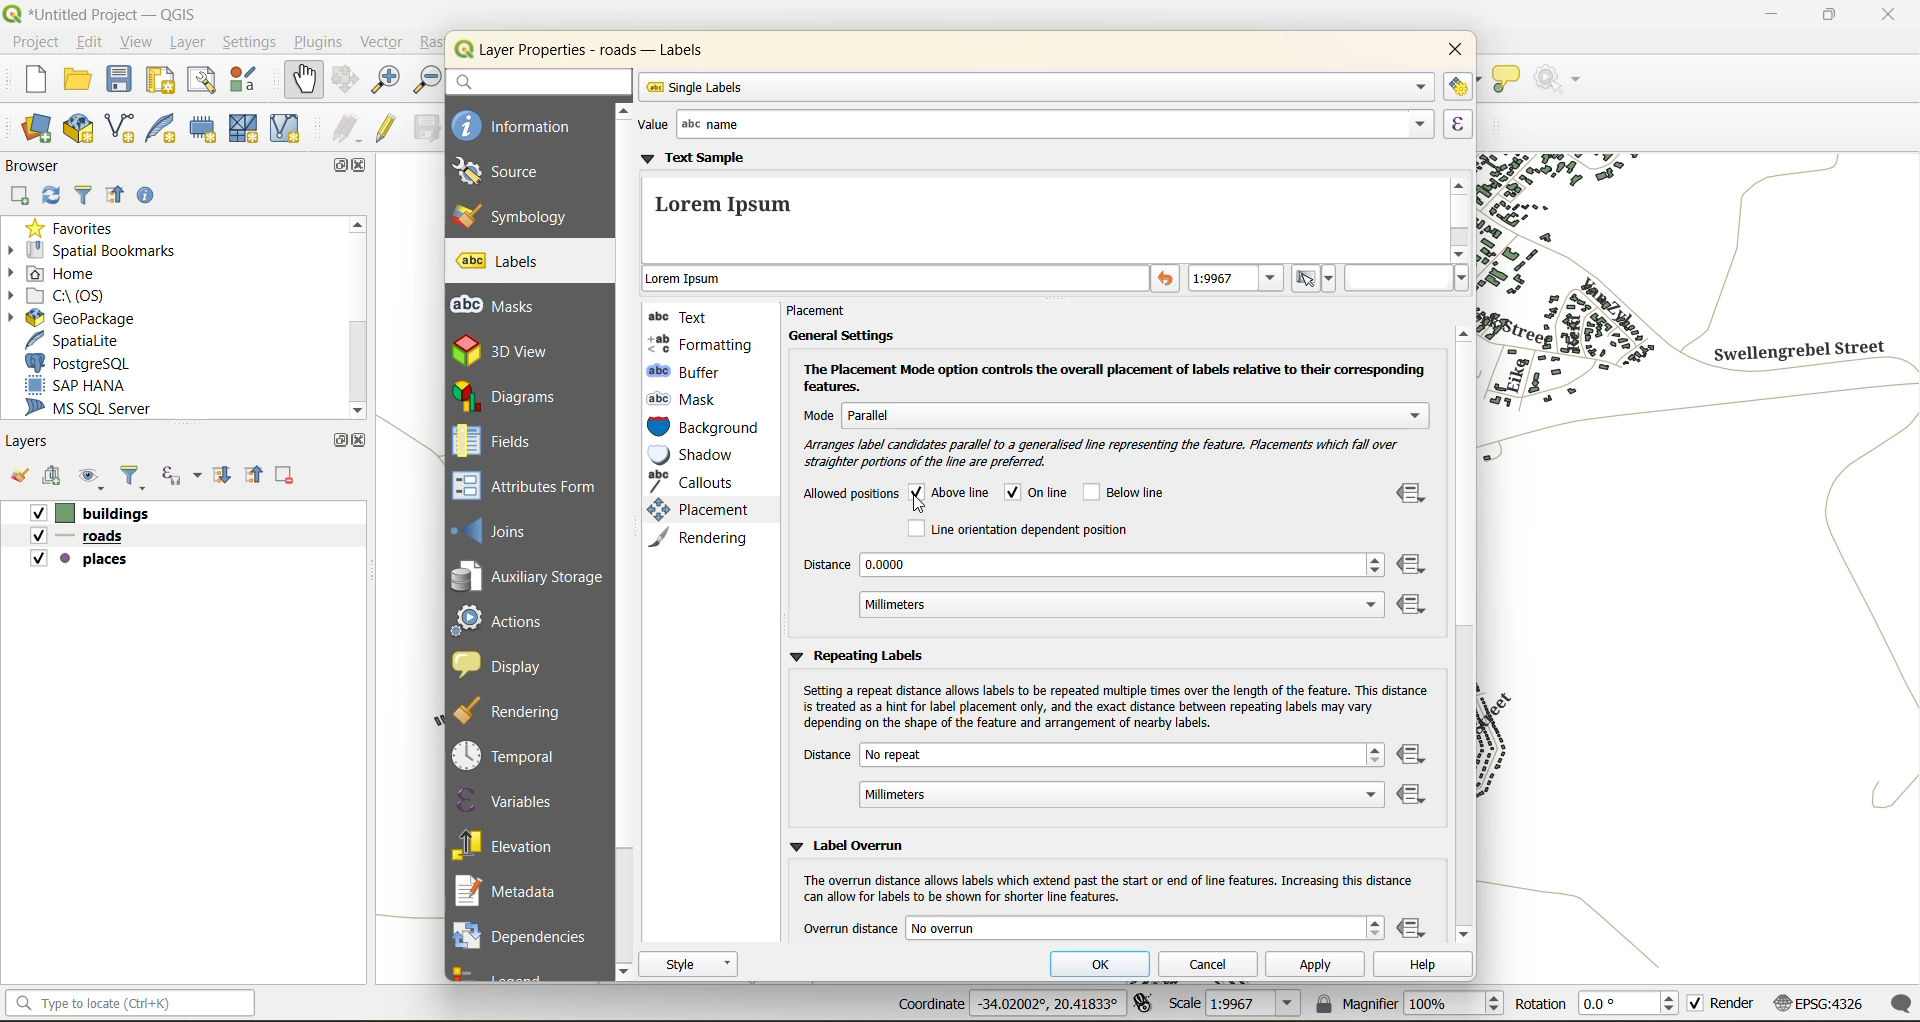 This screenshot has width=1920, height=1022. Describe the element at coordinates (181, 476) in the screenshot. I see `filter by expression` at that location.